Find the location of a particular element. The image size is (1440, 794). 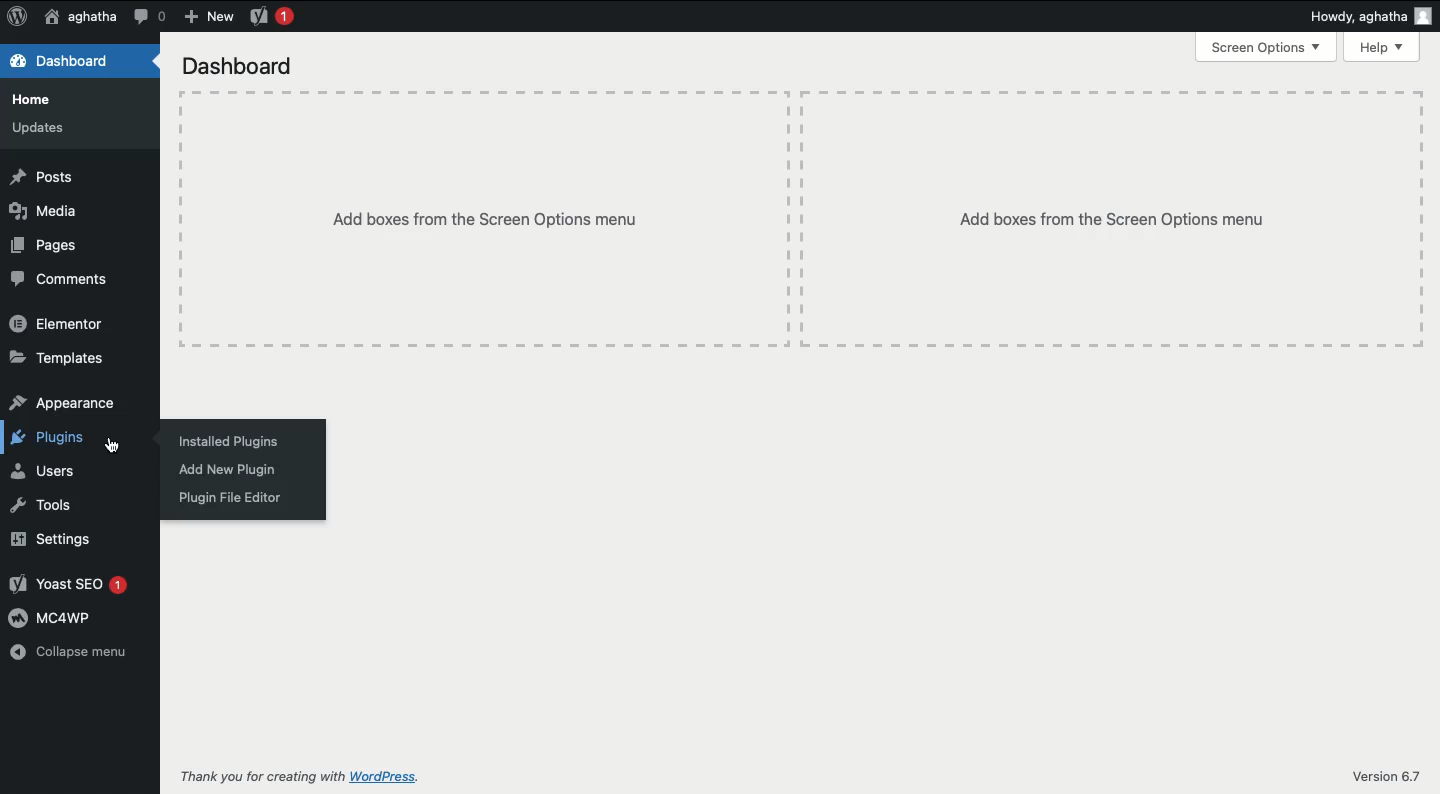

Templates is located at coordinates (57, 359).